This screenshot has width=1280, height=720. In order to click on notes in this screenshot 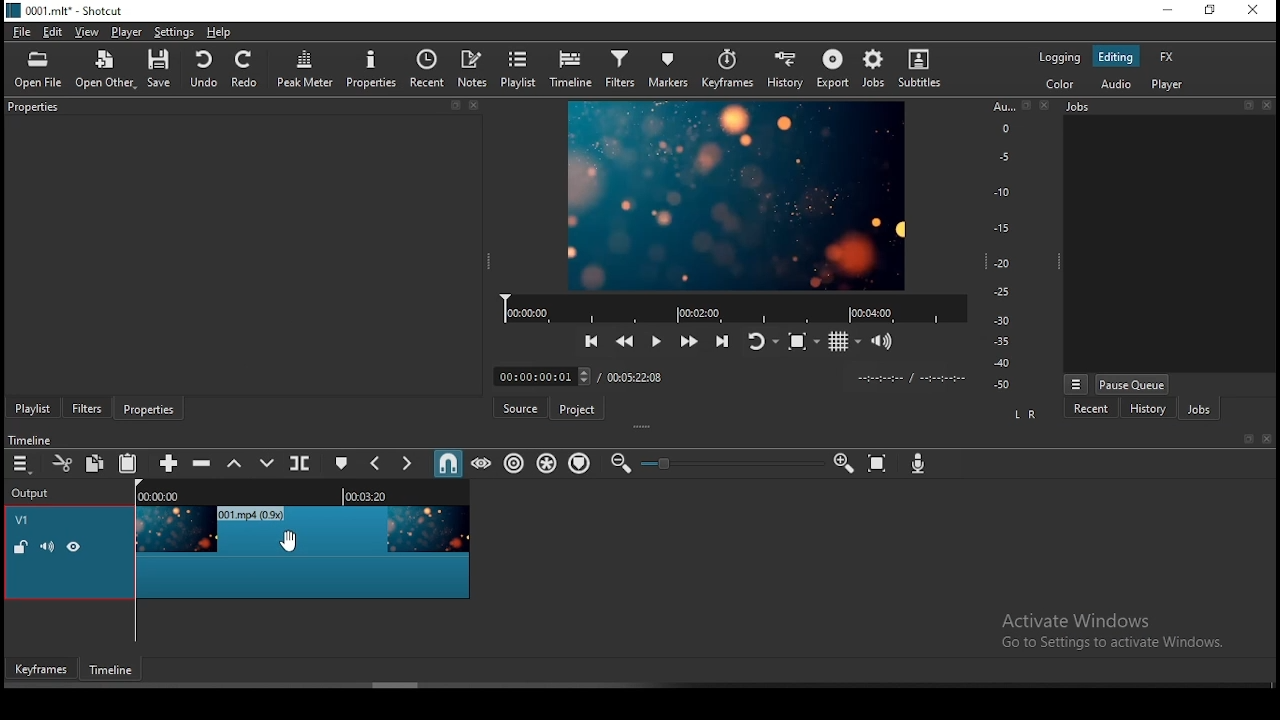, I will do `click(472, 69)`.